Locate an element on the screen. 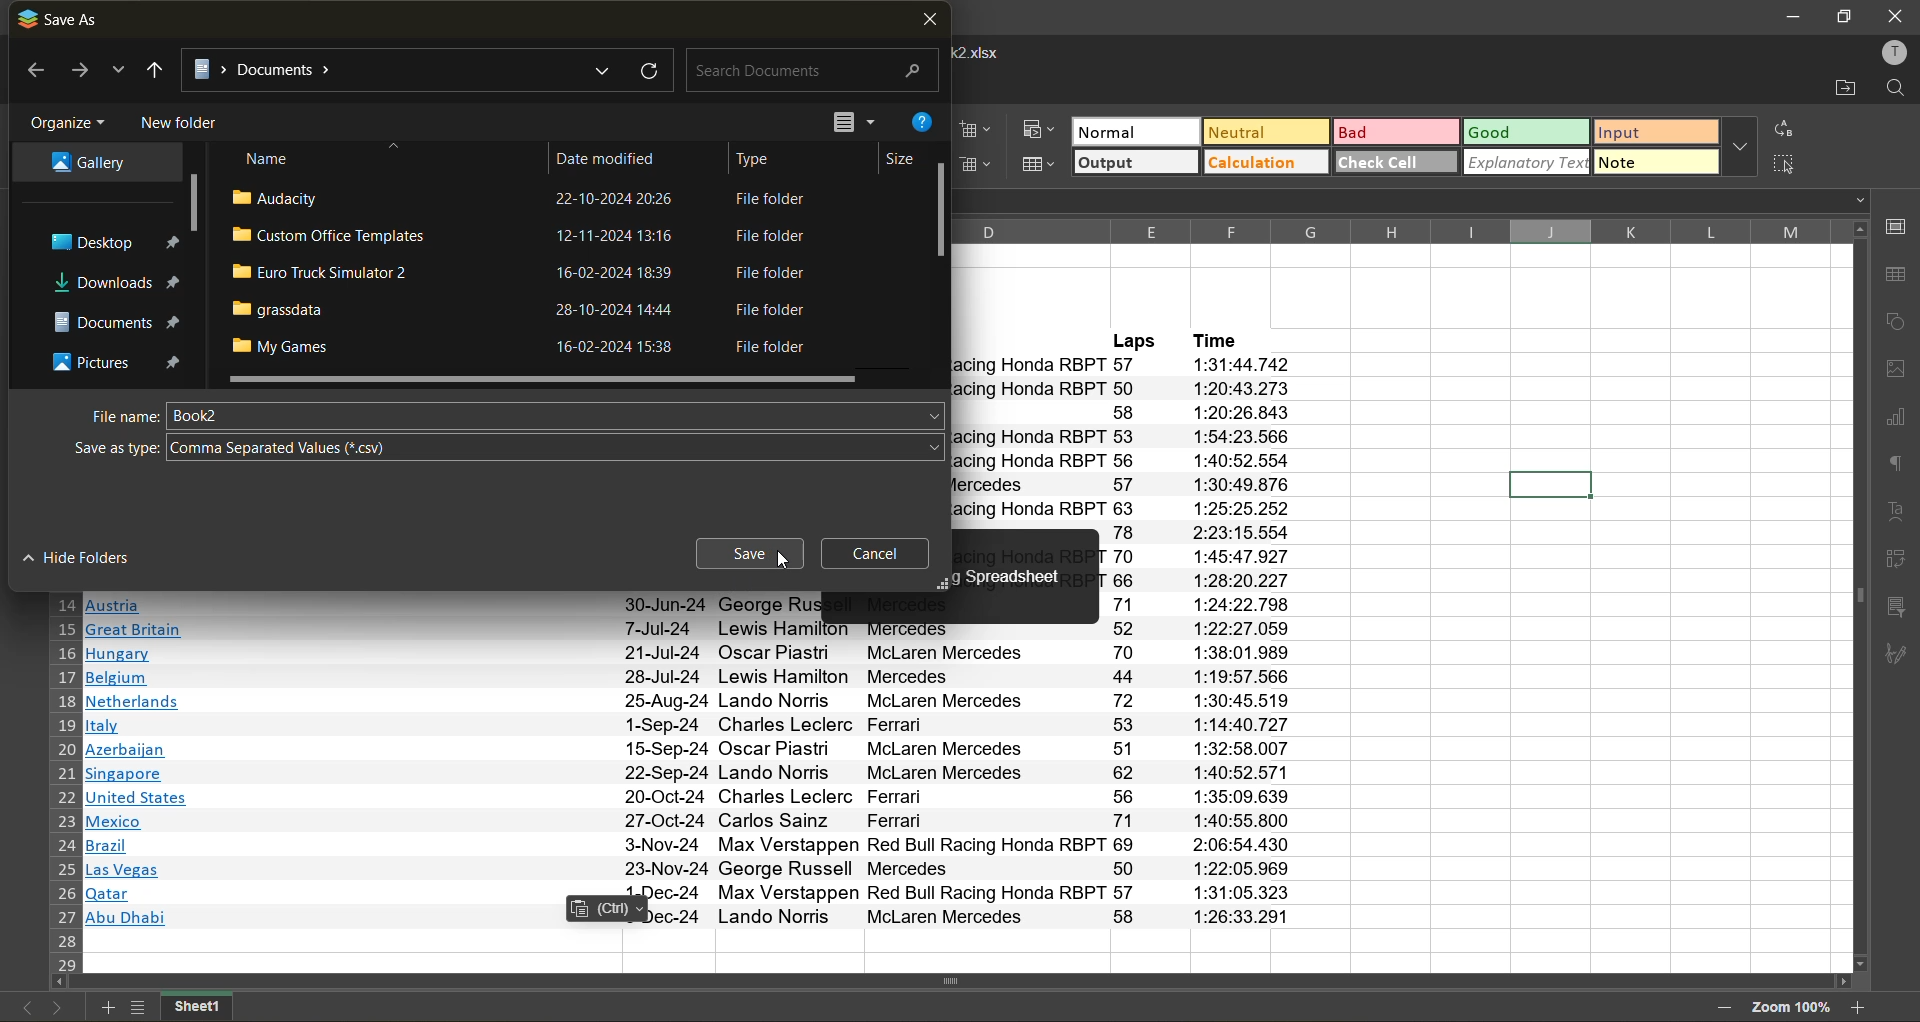 This screenshot has width=1920, height=1022. refresh is located at coordinates (646, 69).